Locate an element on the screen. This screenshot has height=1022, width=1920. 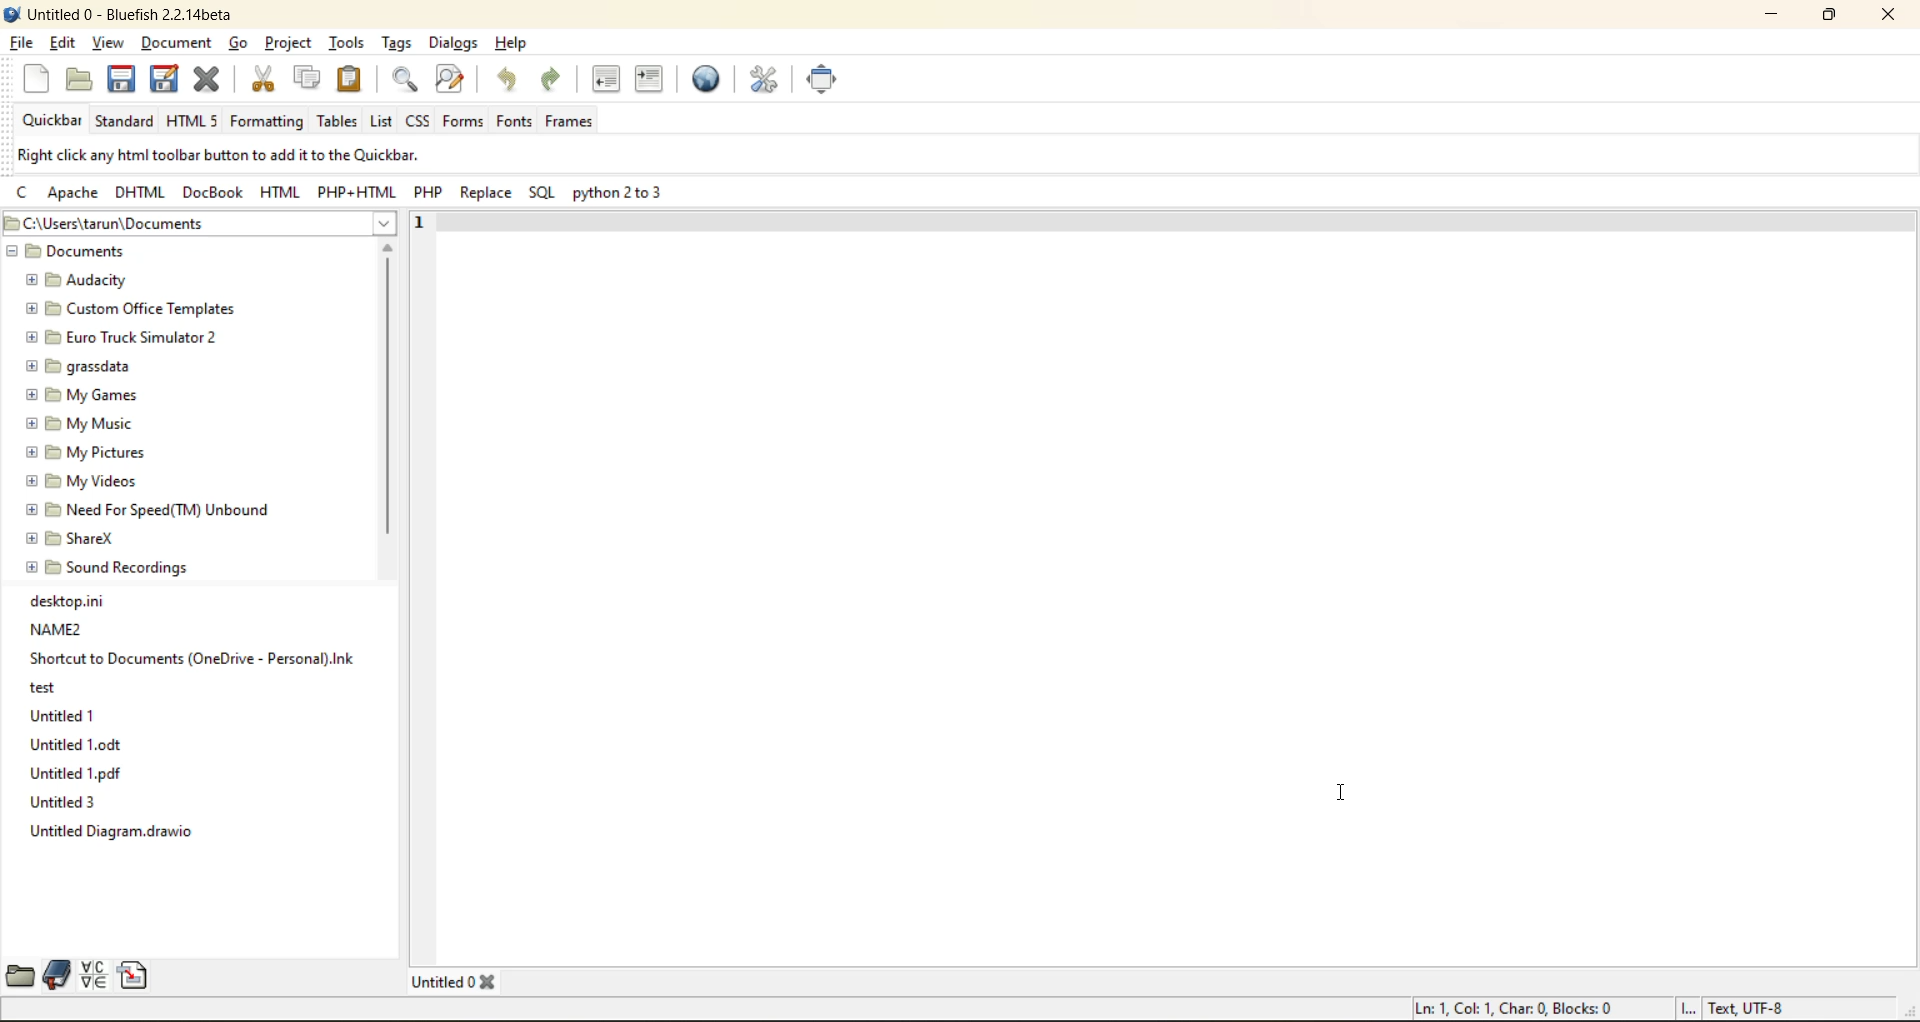
project is located at coordinates (289, 42).